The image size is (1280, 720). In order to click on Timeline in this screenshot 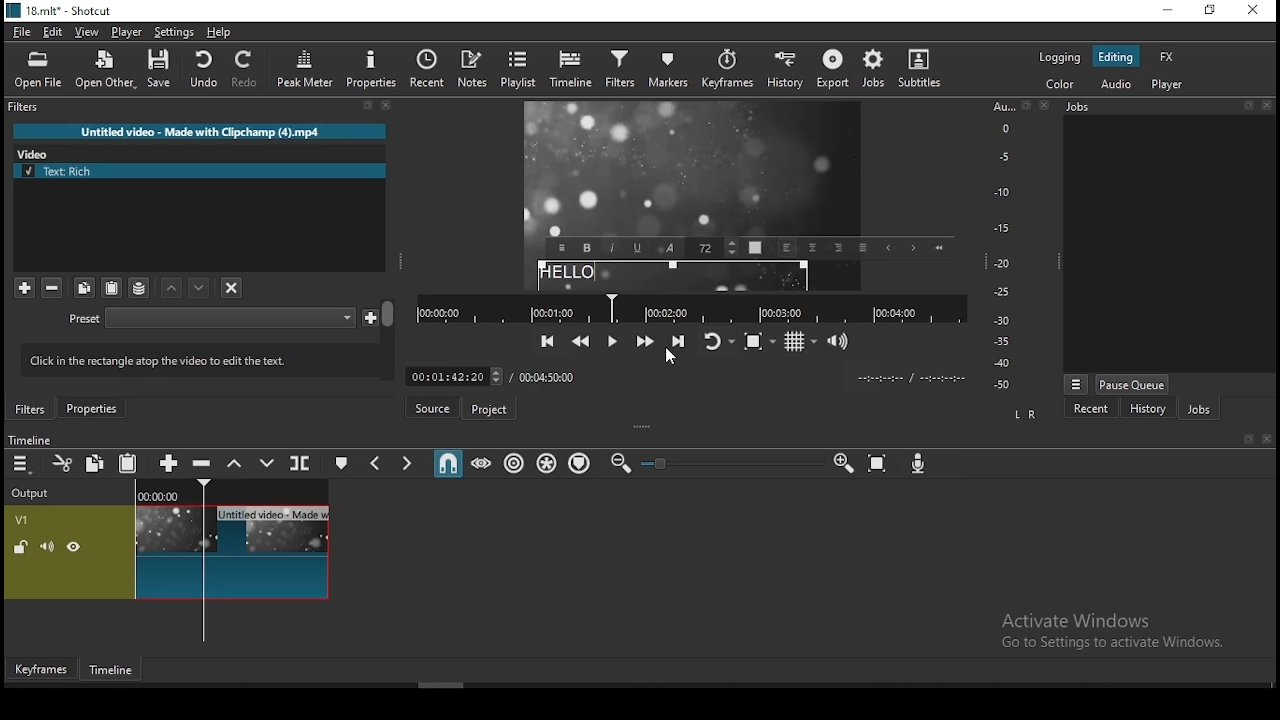, I will do `click(29, 439)`.